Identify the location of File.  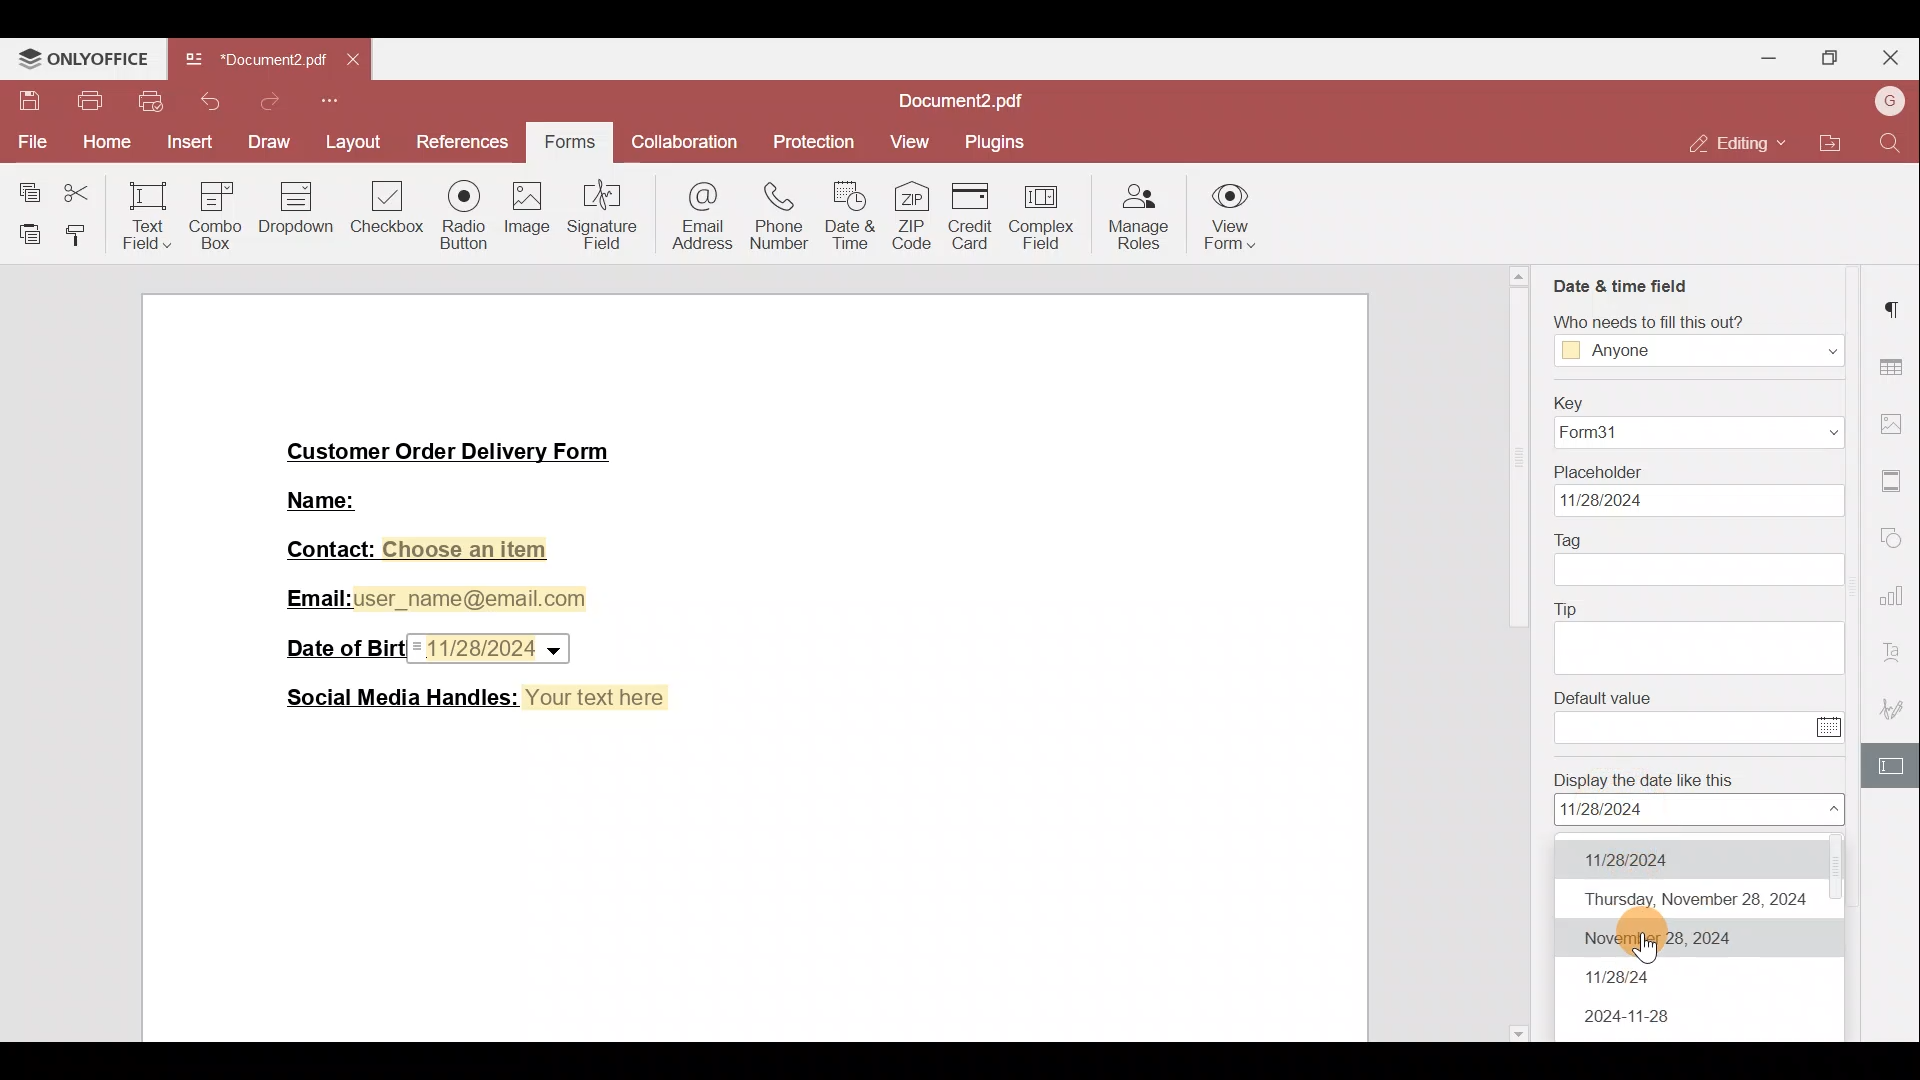
(28, 140).